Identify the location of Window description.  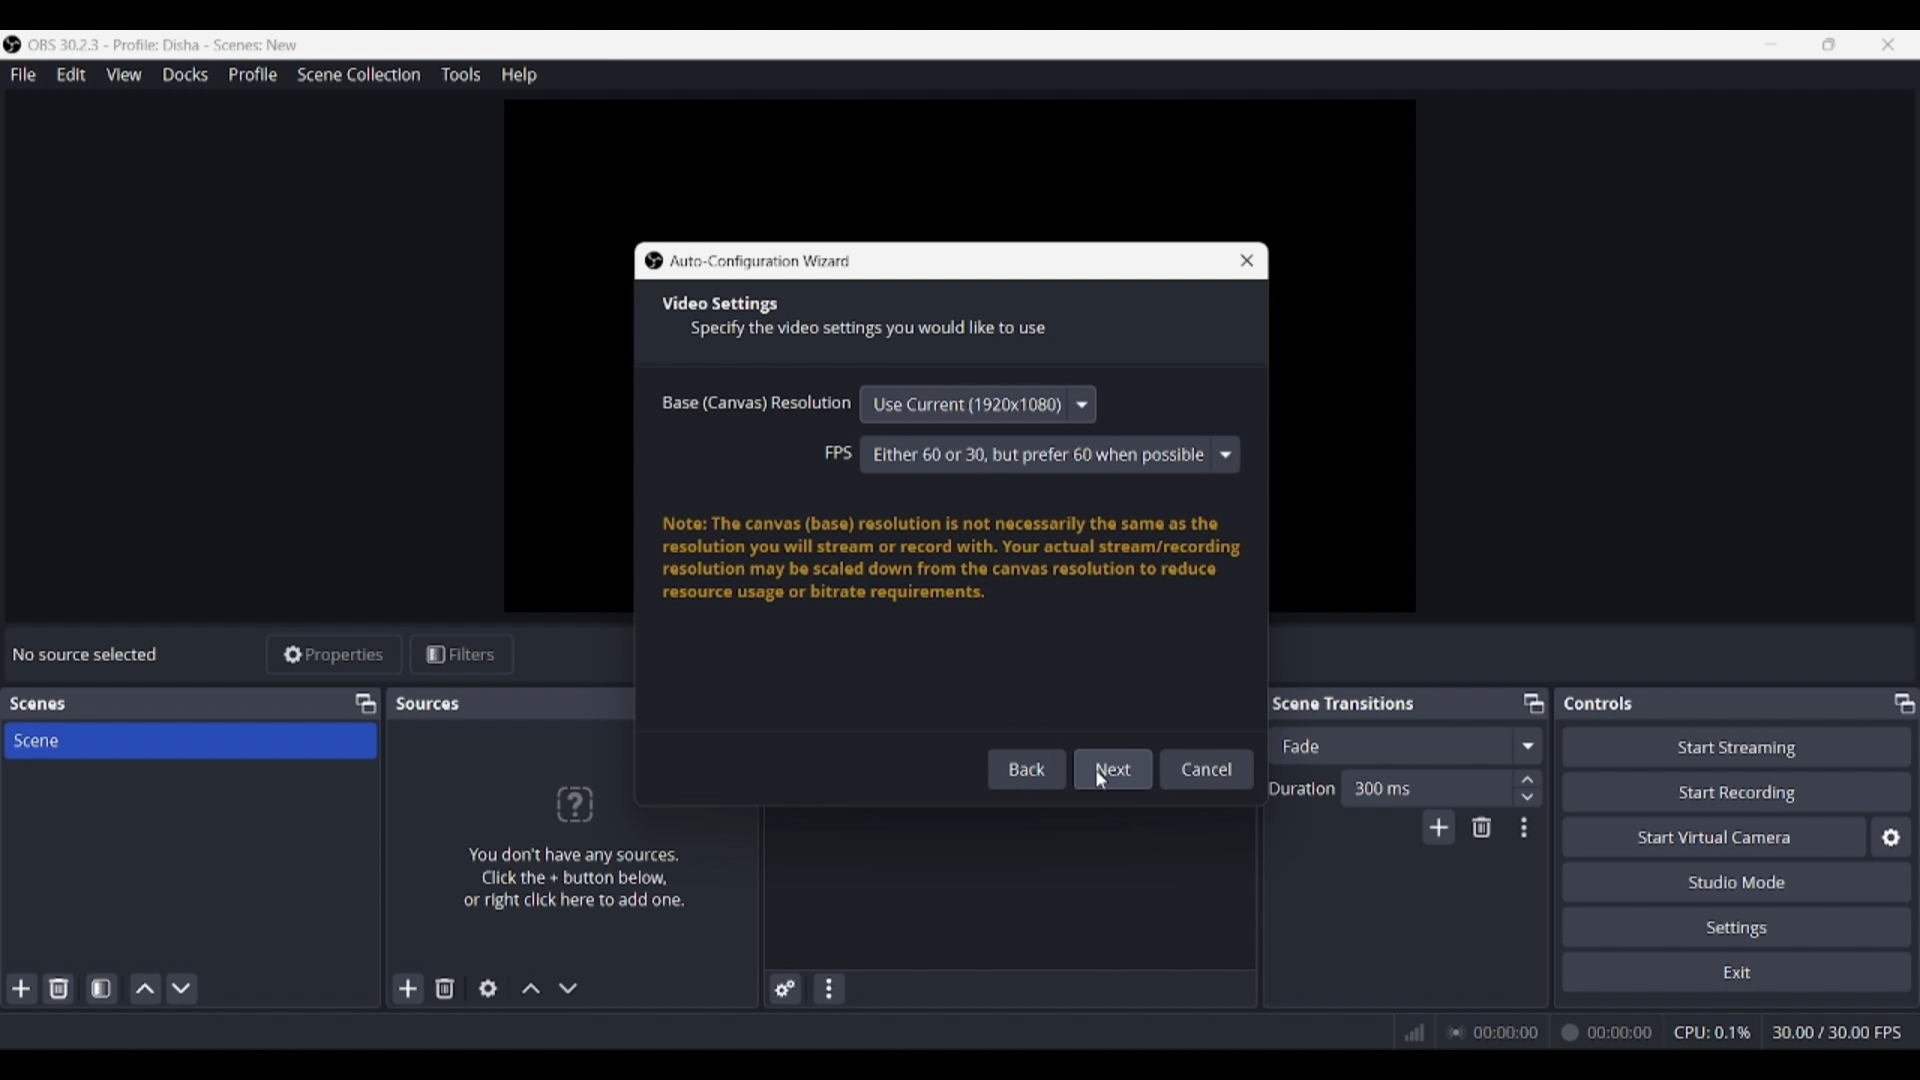
(952, 559).